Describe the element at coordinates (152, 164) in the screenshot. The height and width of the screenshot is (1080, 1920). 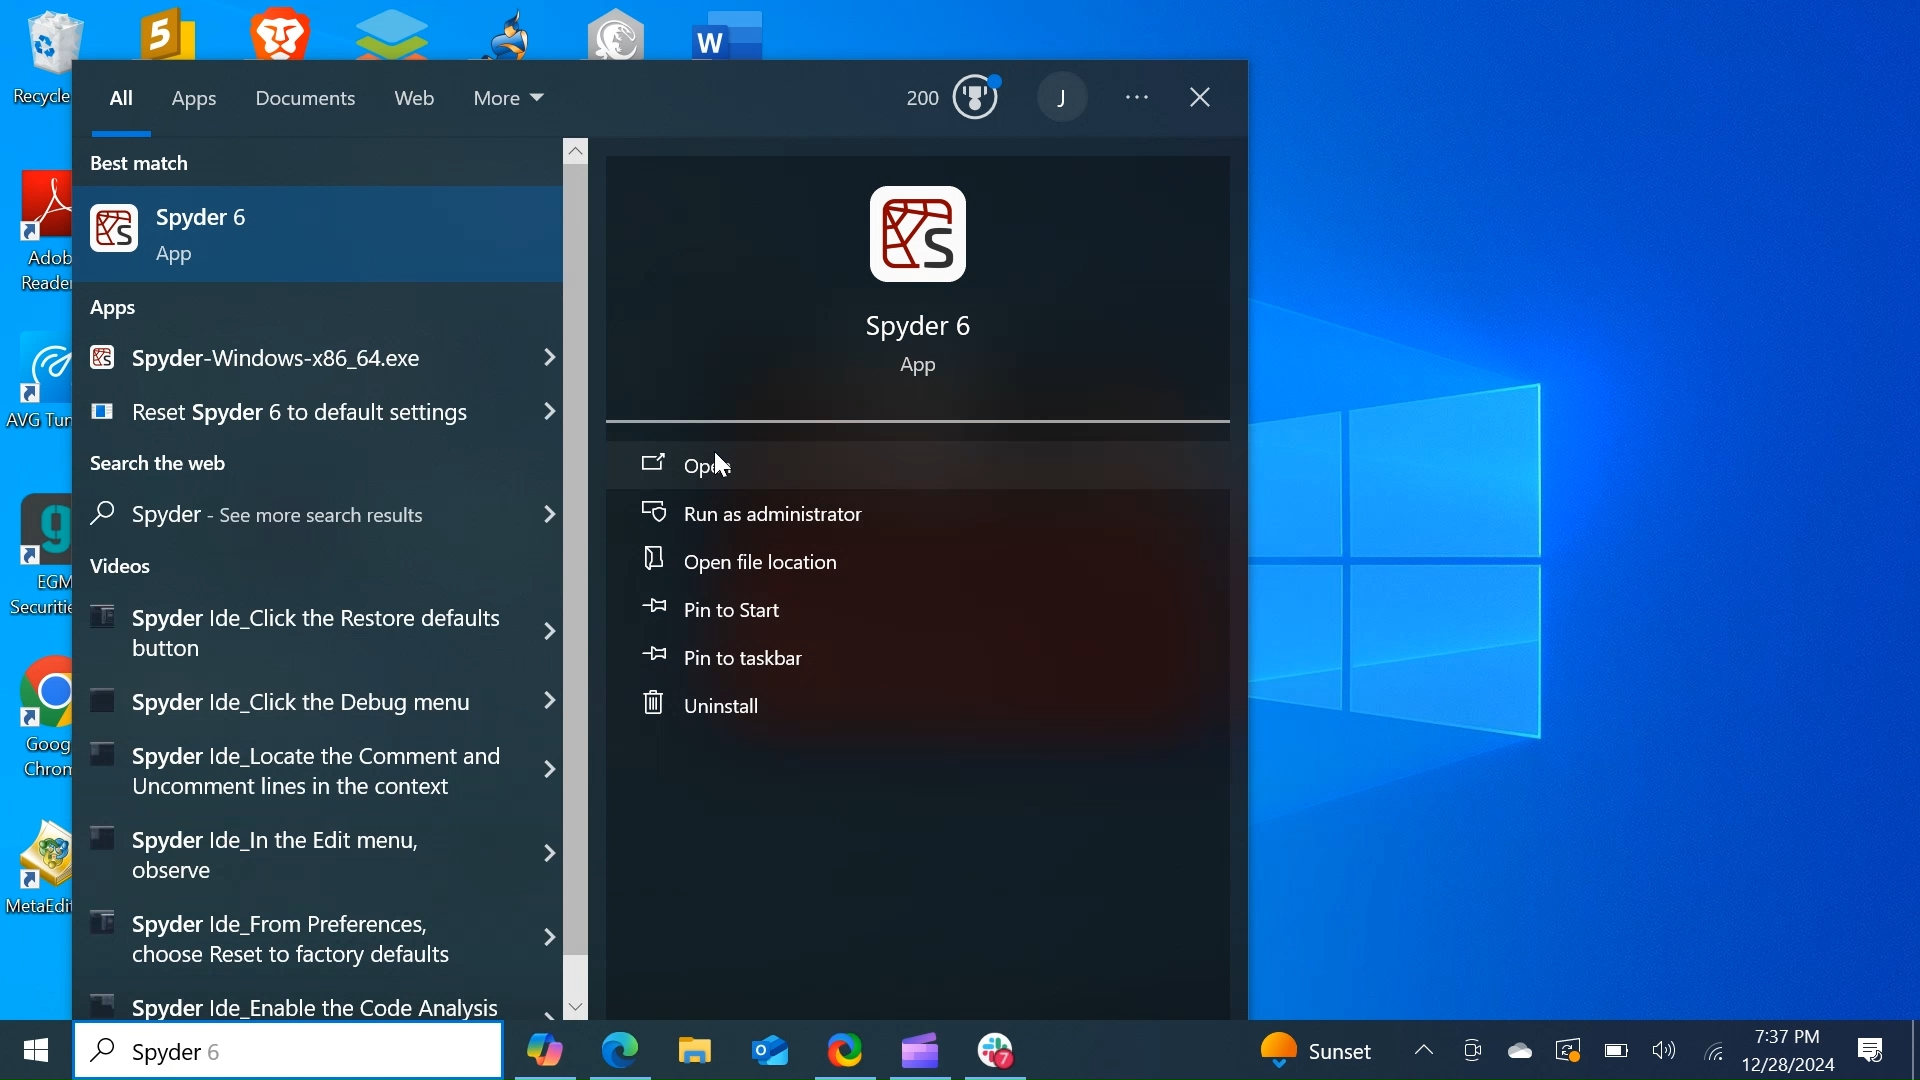
I see `Best Match` at that location.